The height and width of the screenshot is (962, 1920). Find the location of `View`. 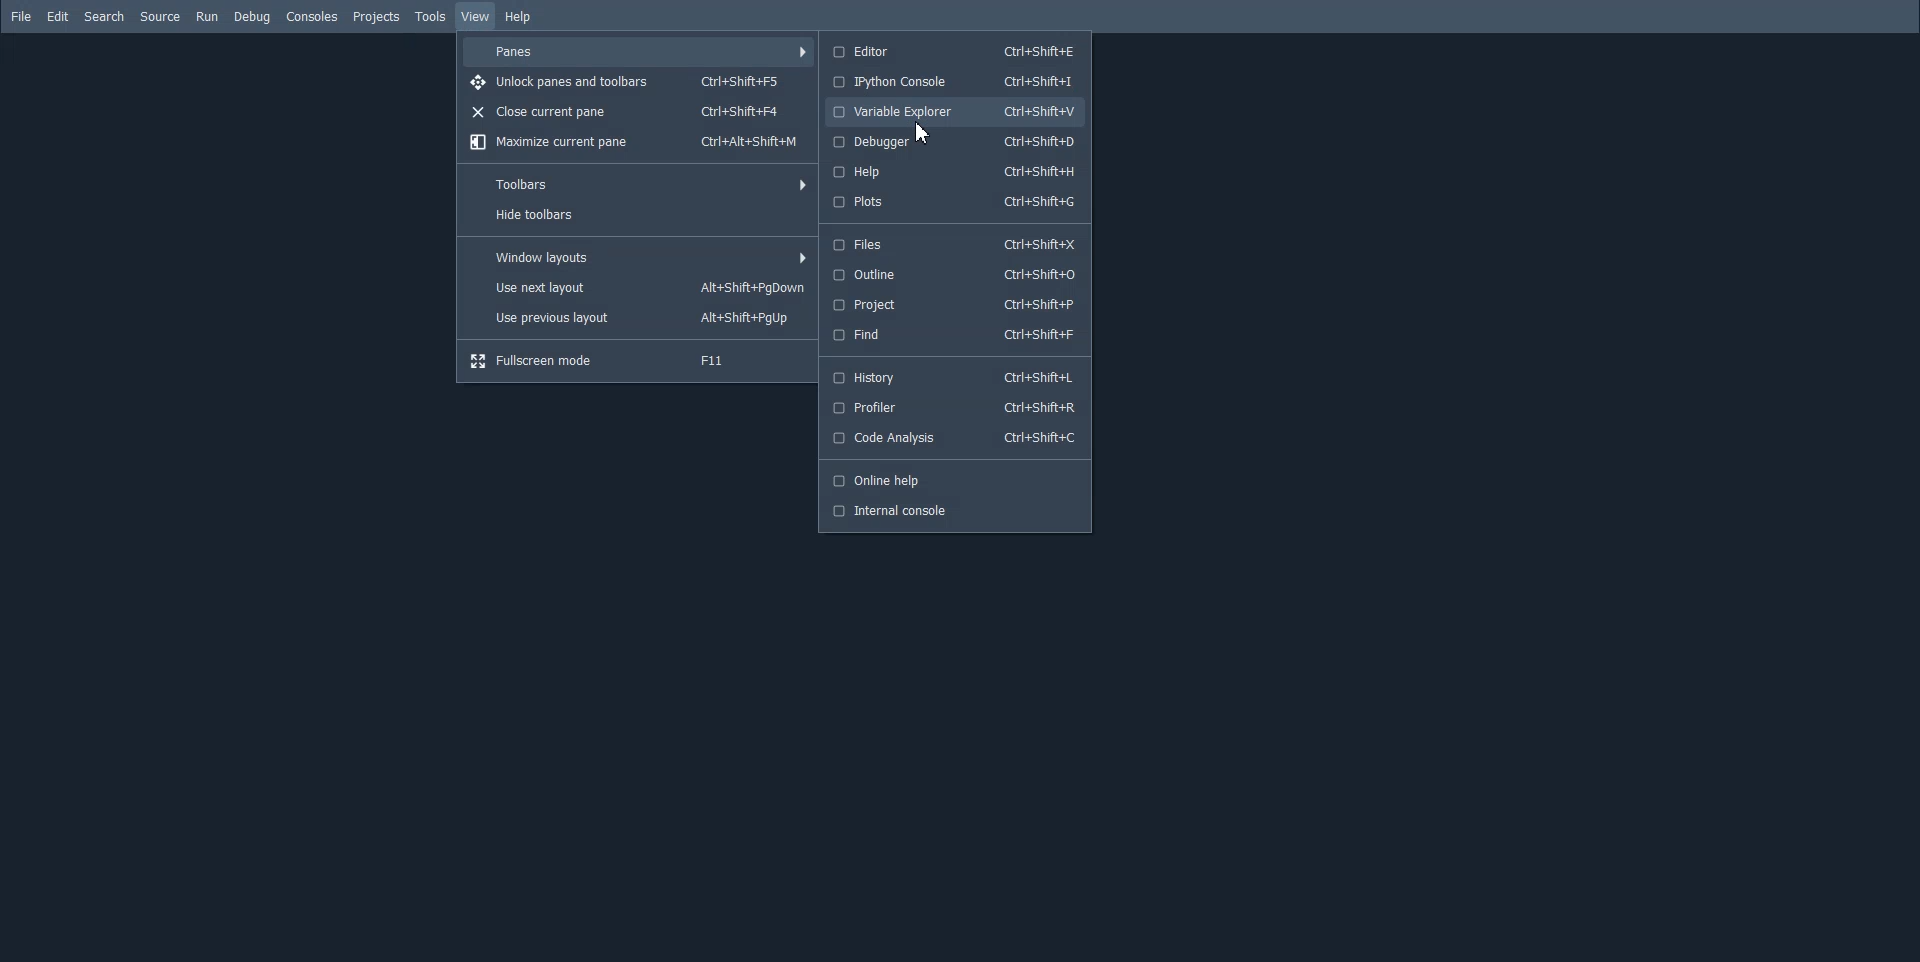

View is located at coordinates (476, 17).